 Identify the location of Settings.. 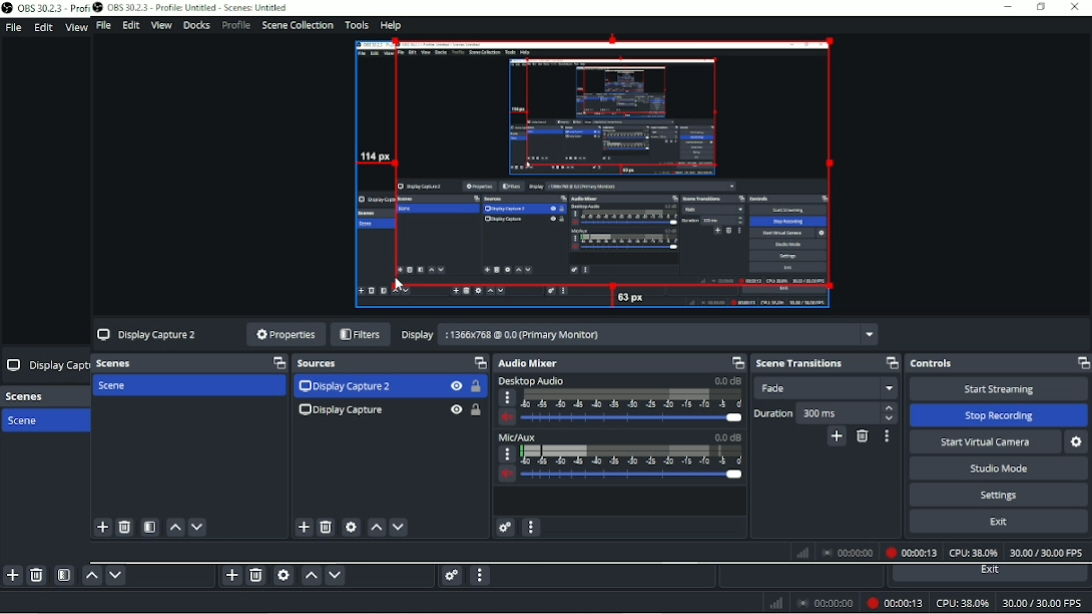
(998, 494).